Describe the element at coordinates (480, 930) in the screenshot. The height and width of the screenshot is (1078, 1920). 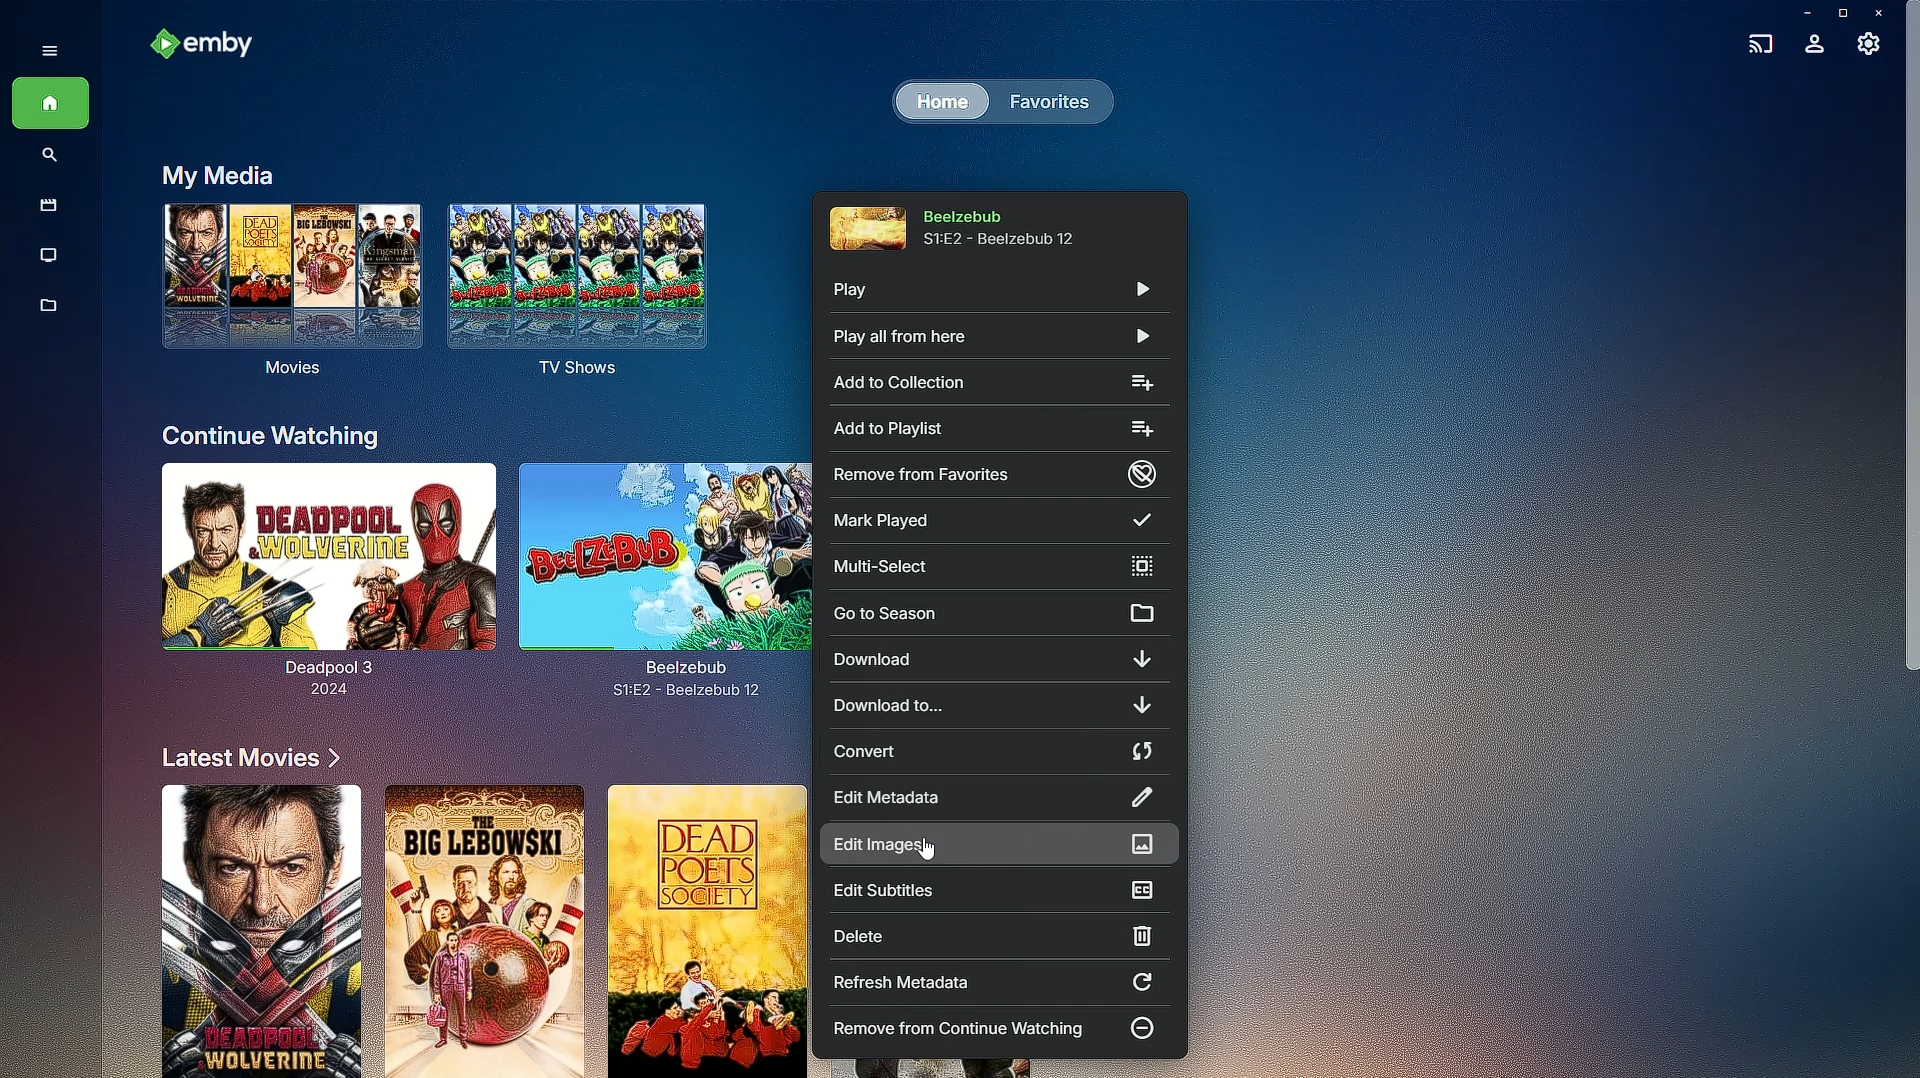
I see `` at that location.